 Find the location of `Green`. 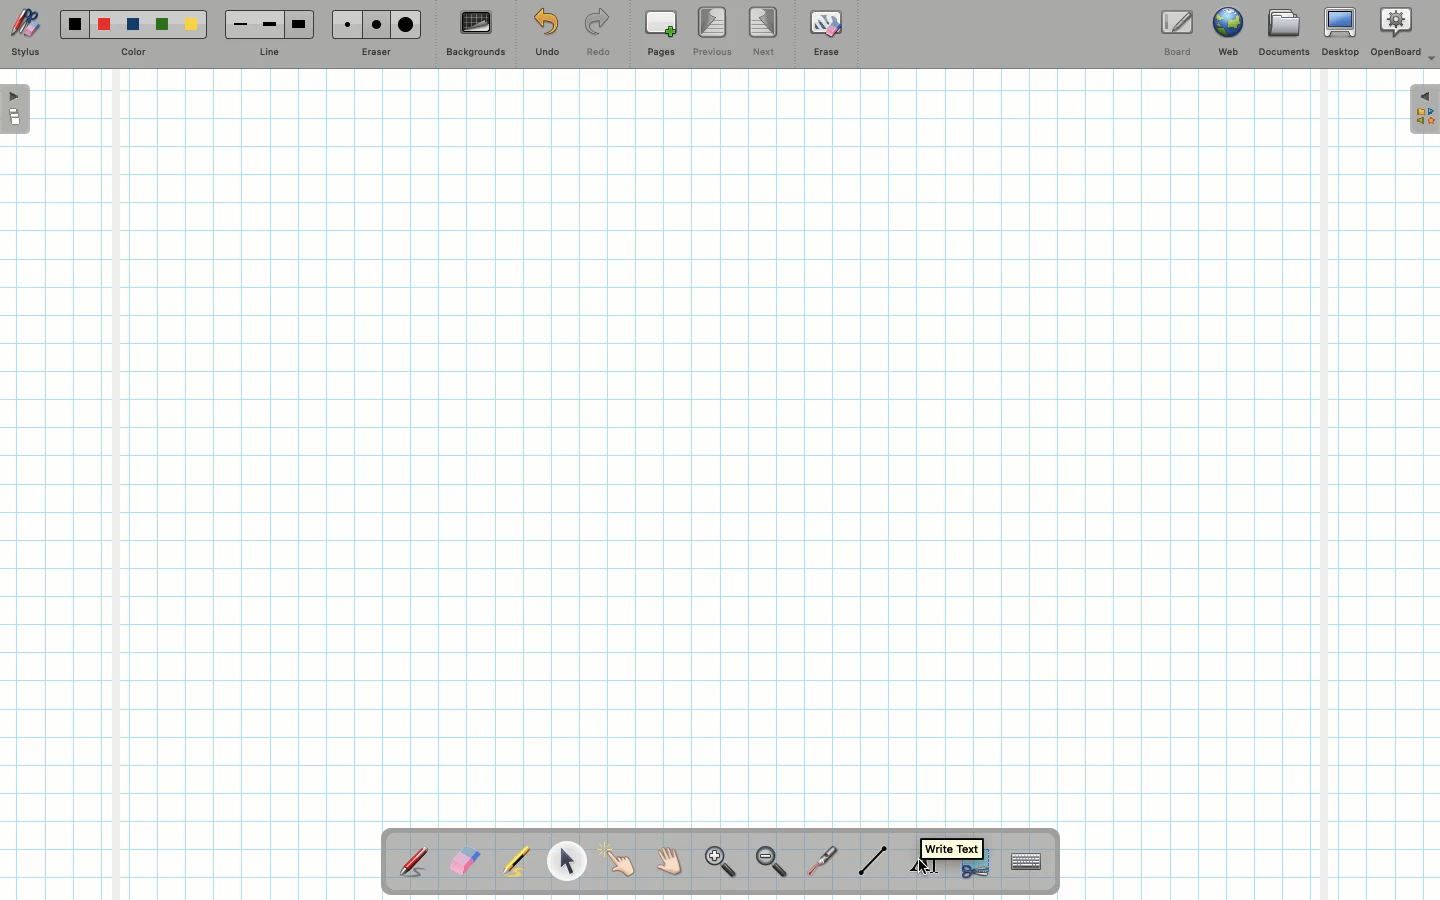

Green is located at coordinates (162, 26).